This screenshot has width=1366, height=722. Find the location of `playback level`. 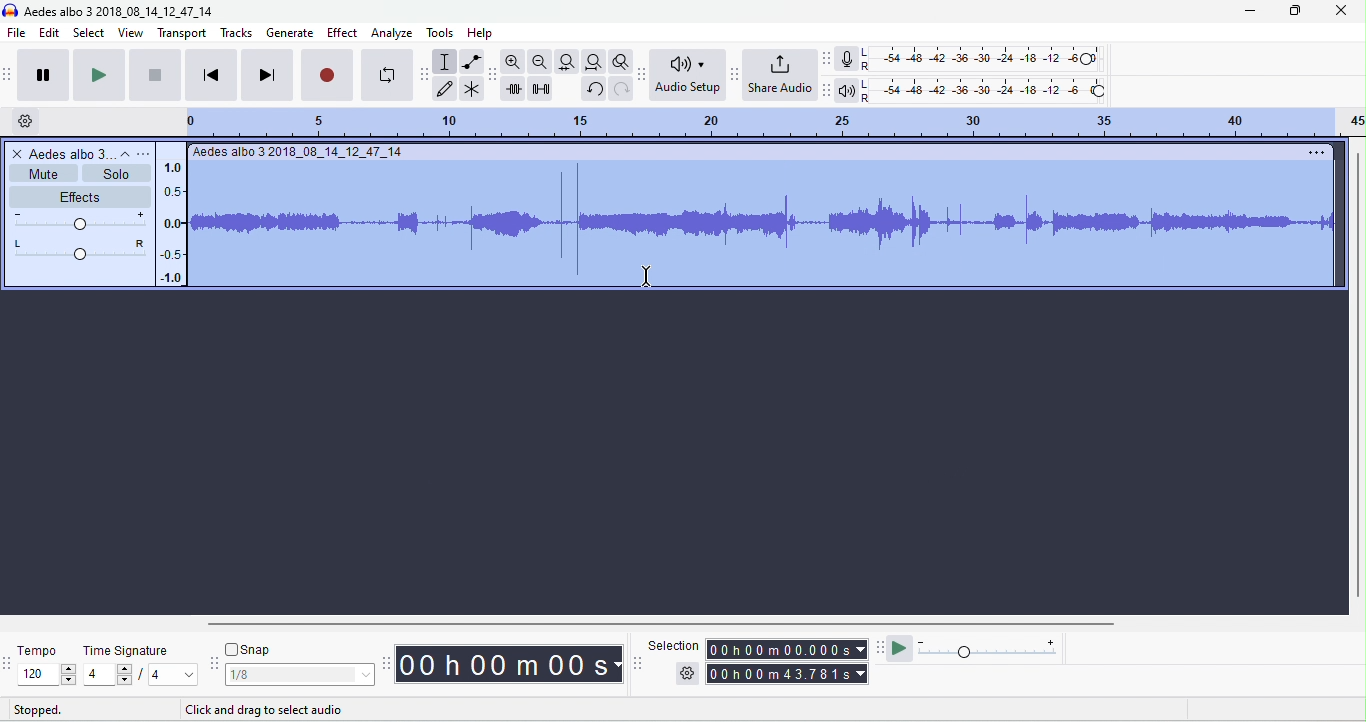

playback level is located at coordinates (994, 89).